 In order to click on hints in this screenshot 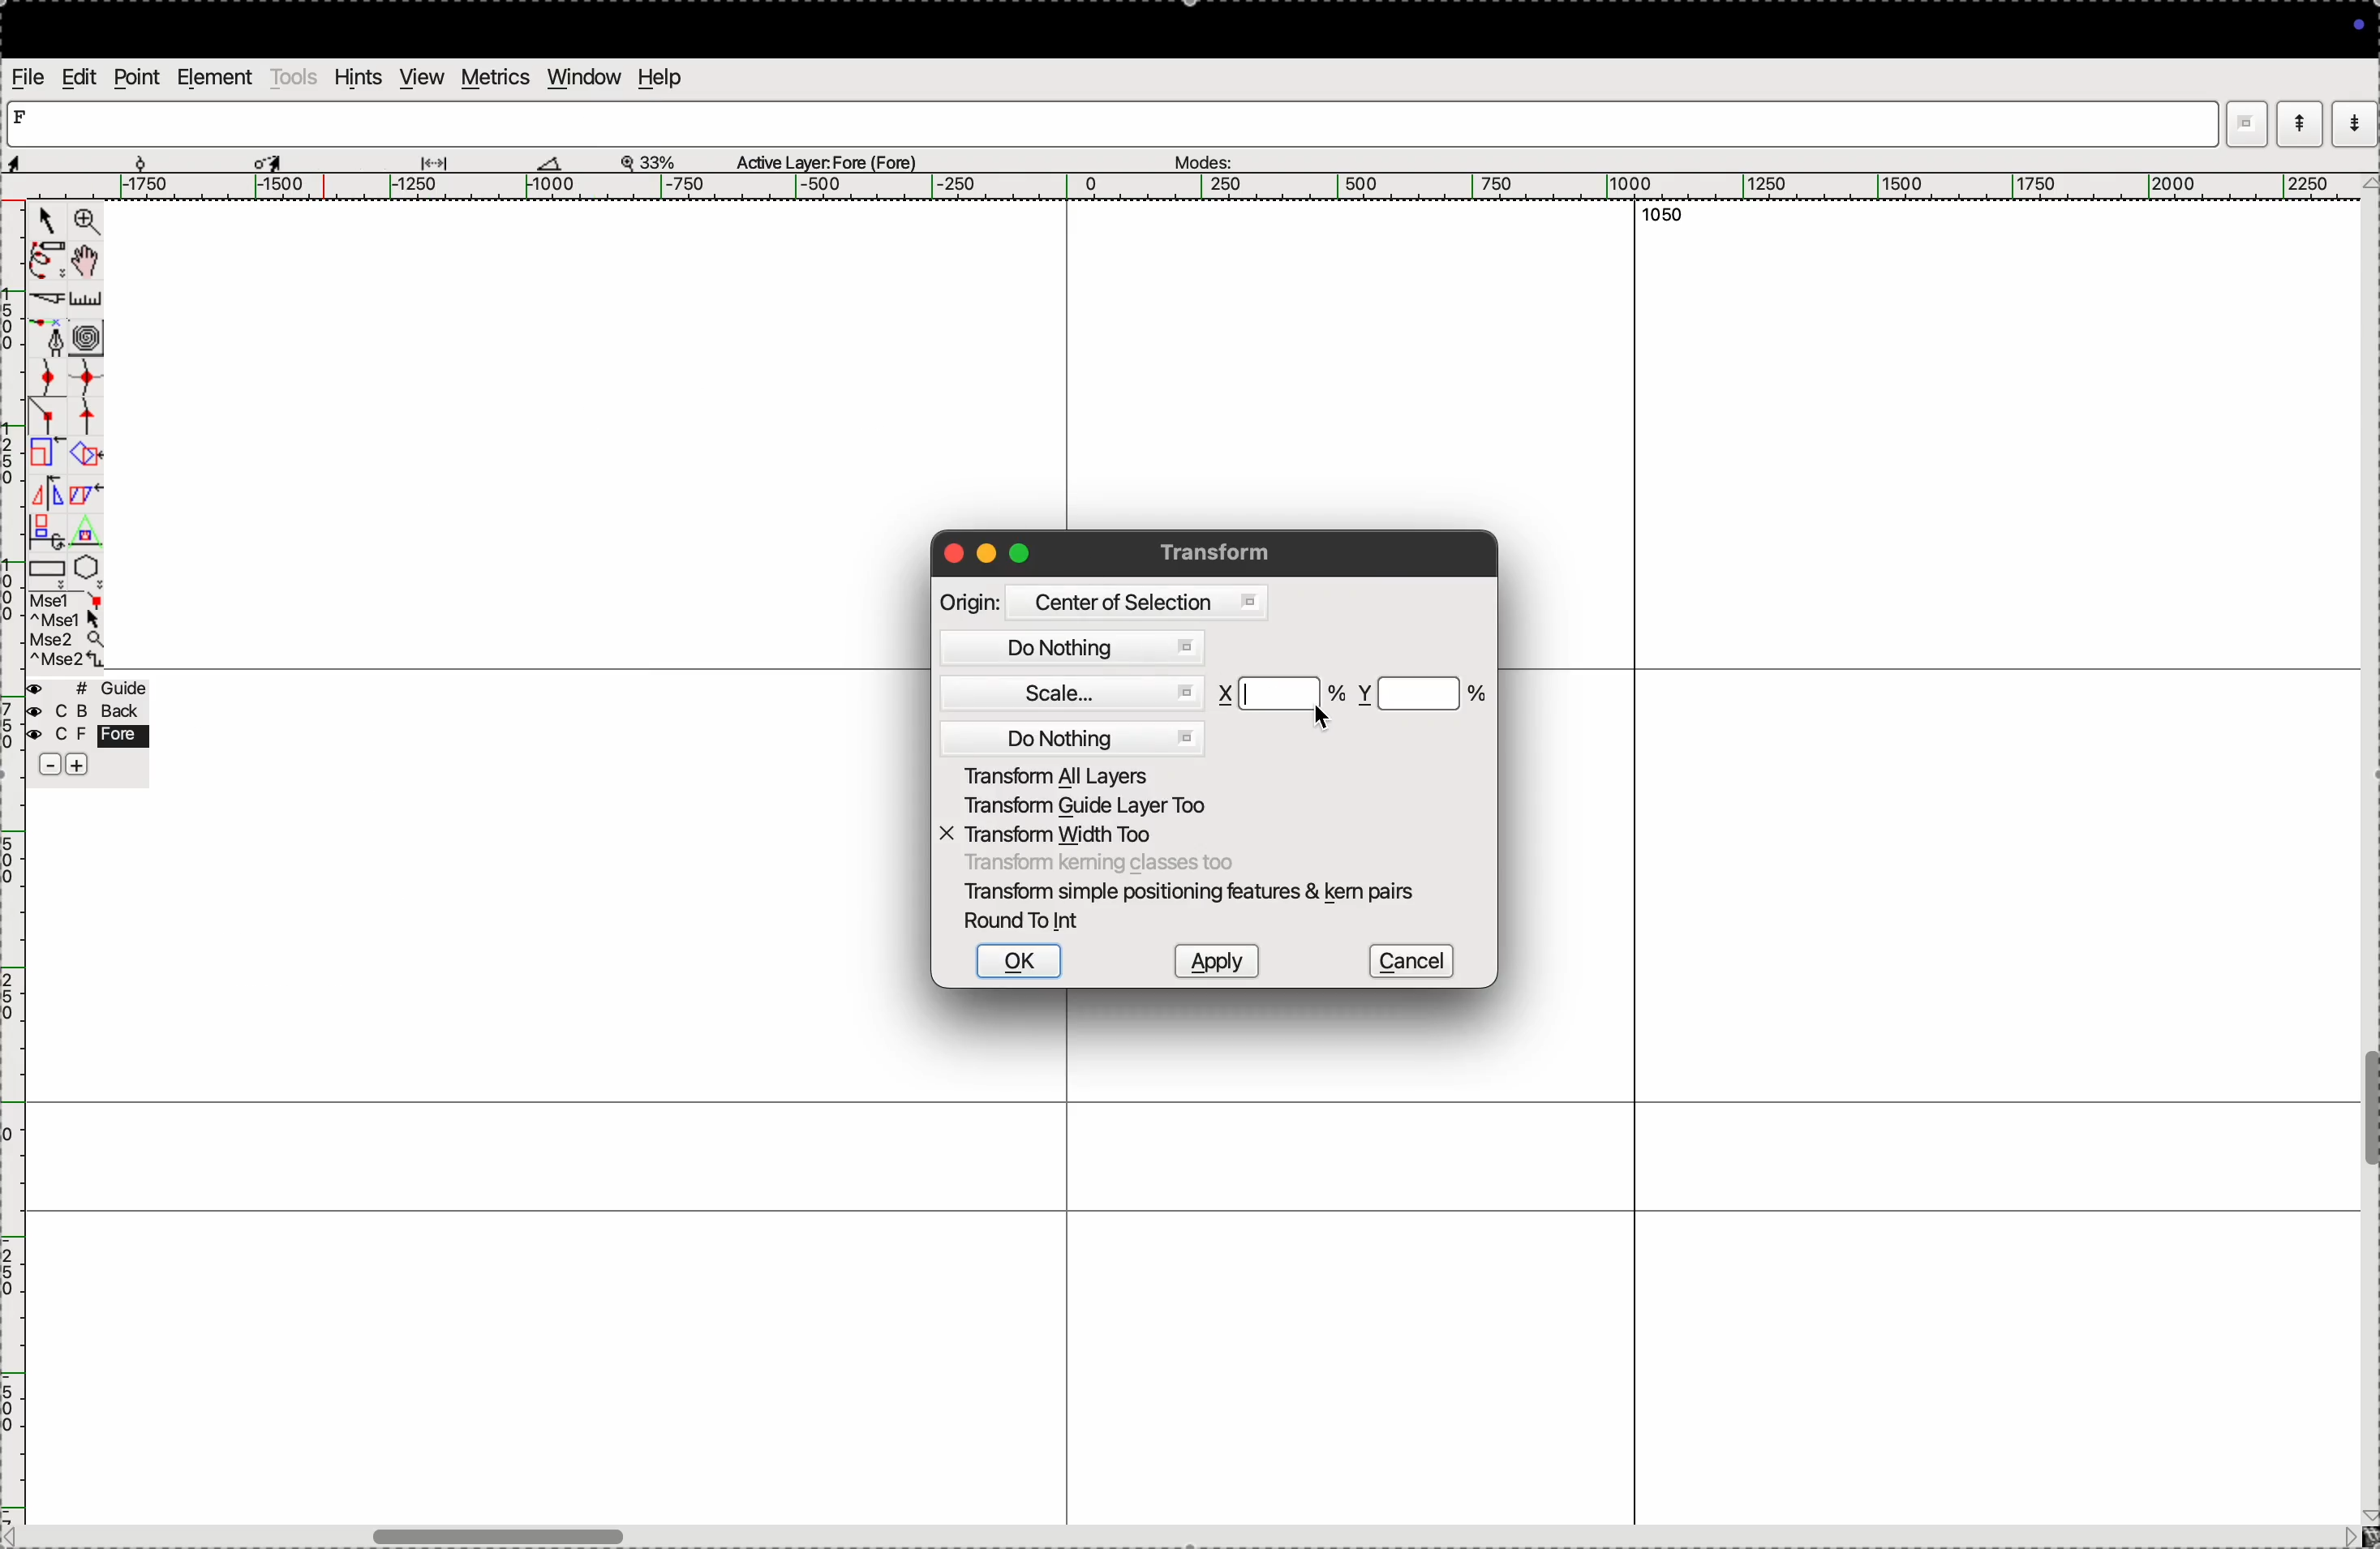, I will do `click(359, 77)`.